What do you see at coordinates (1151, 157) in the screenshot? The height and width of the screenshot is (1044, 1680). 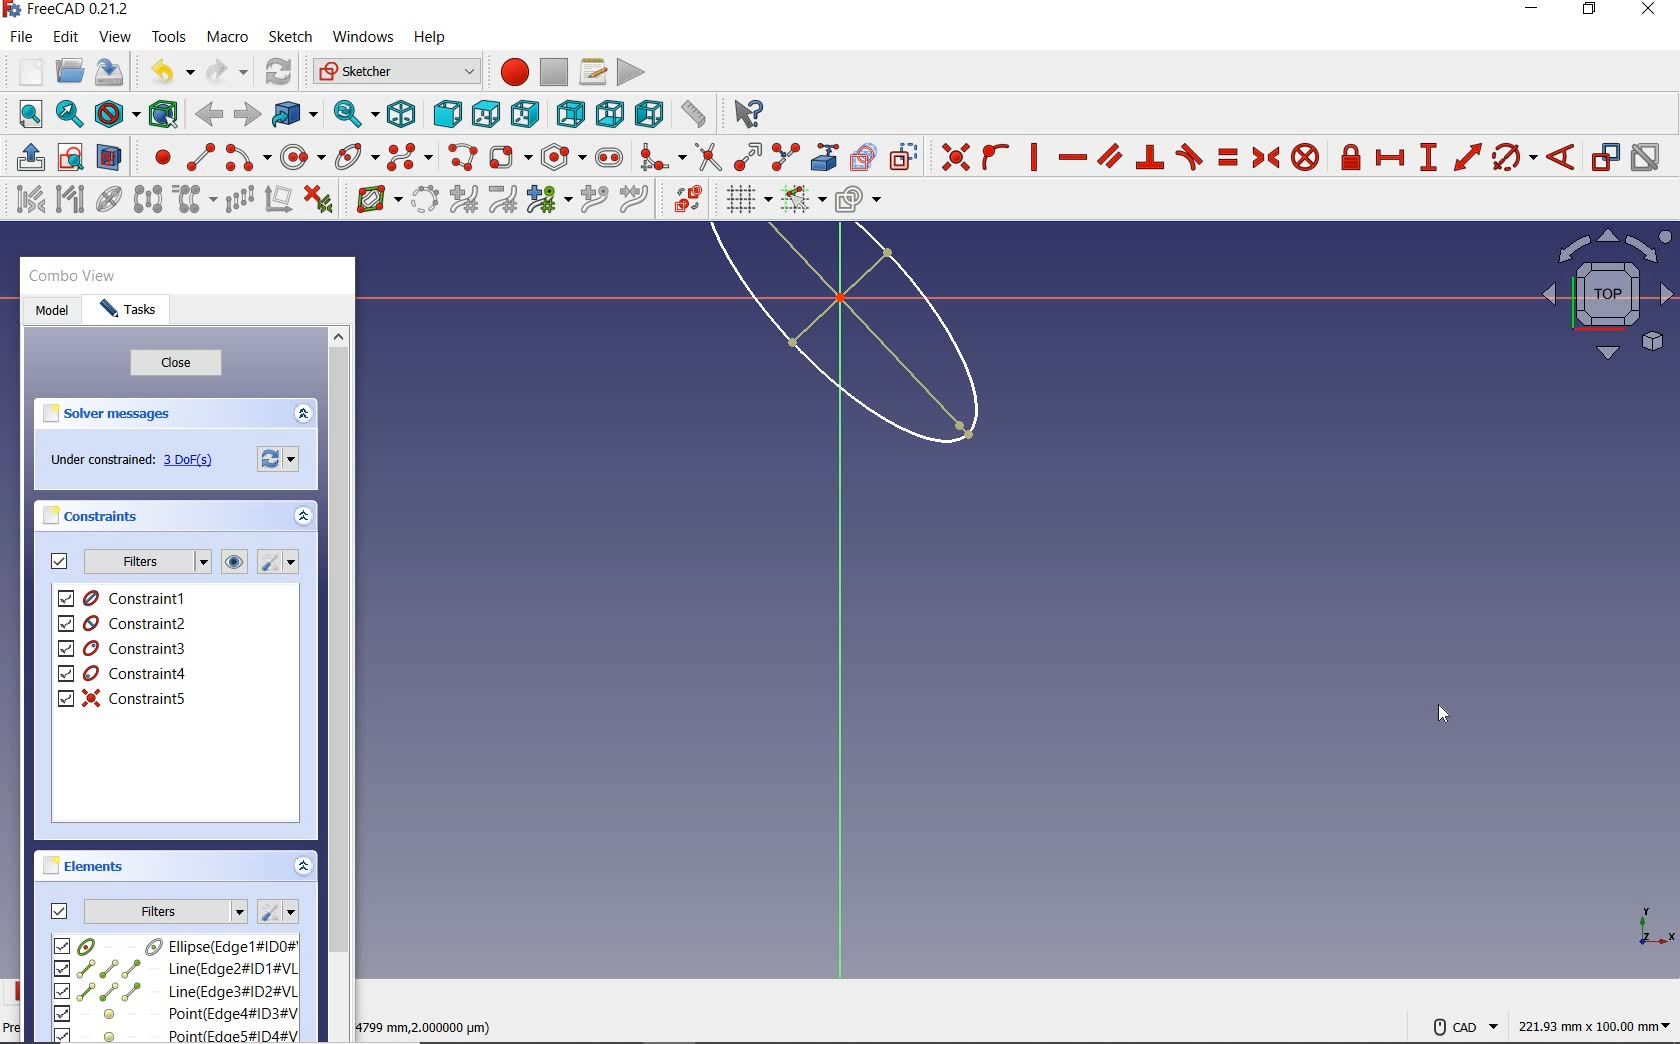 I see `constrain perpendicular` at bounding box center [1151, 157].